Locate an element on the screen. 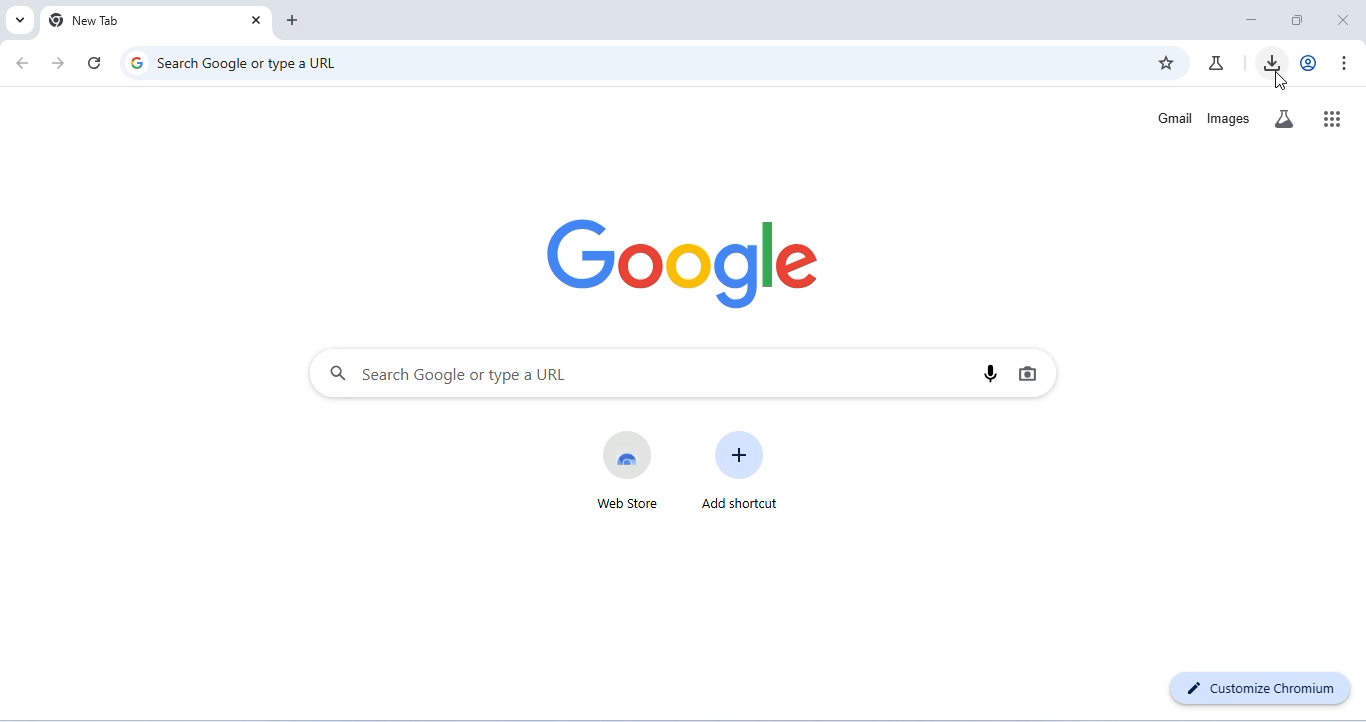  search tabs is located at coordinates (21, 20).